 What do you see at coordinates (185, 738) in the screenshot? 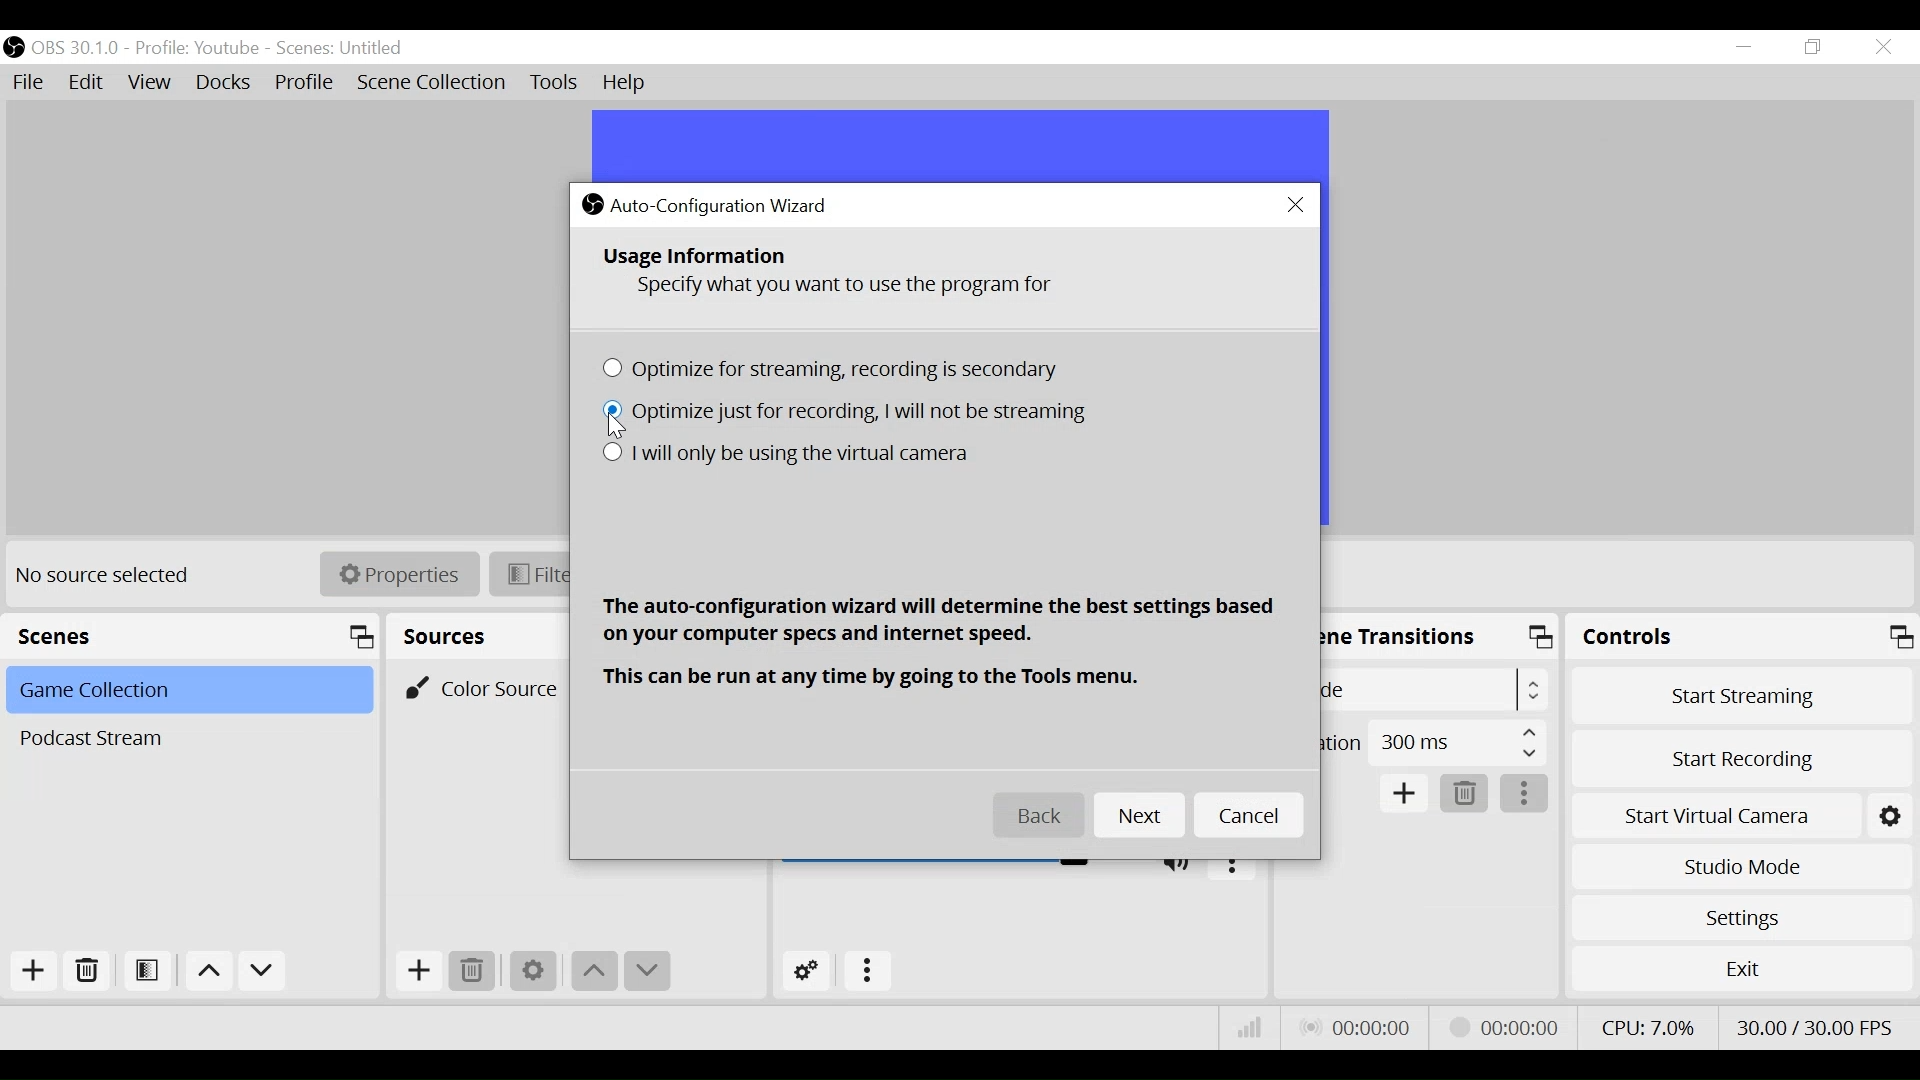
I see `Scene` at bounding box center [185, 738].